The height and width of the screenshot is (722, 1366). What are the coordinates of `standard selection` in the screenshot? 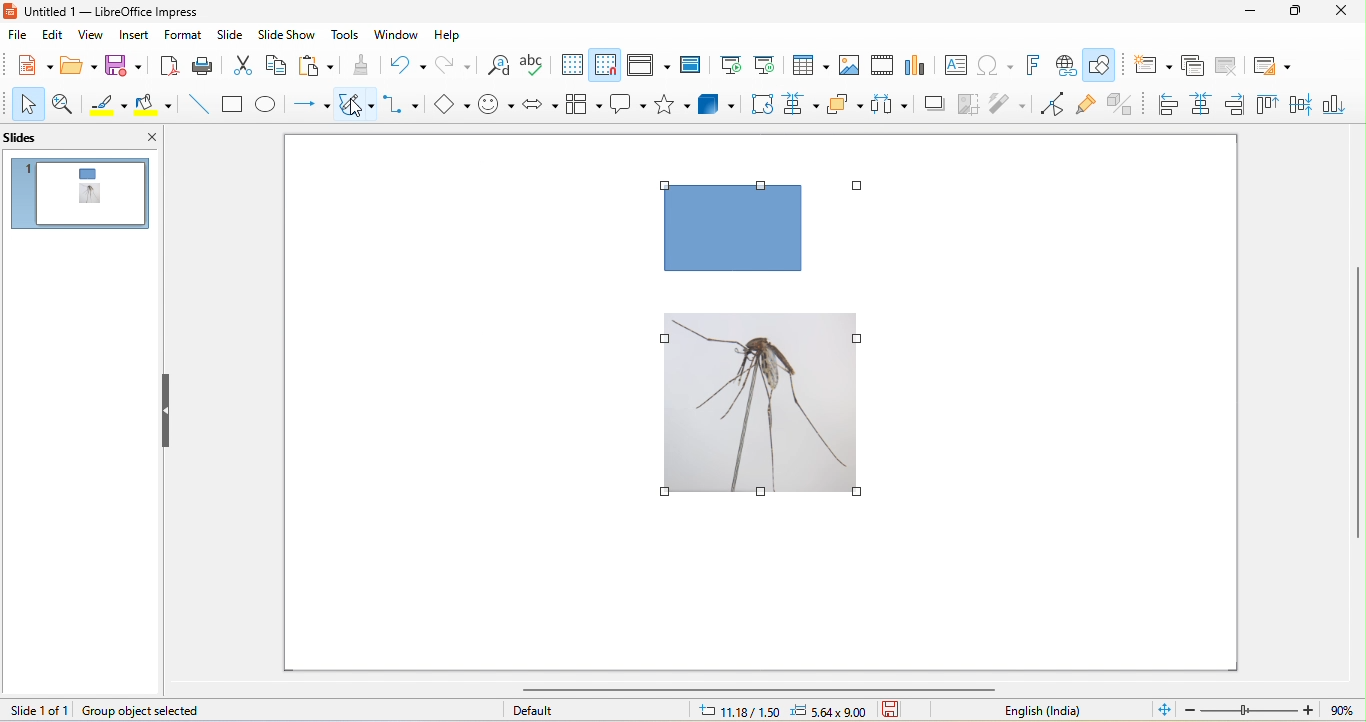 It's located at (902, 710).